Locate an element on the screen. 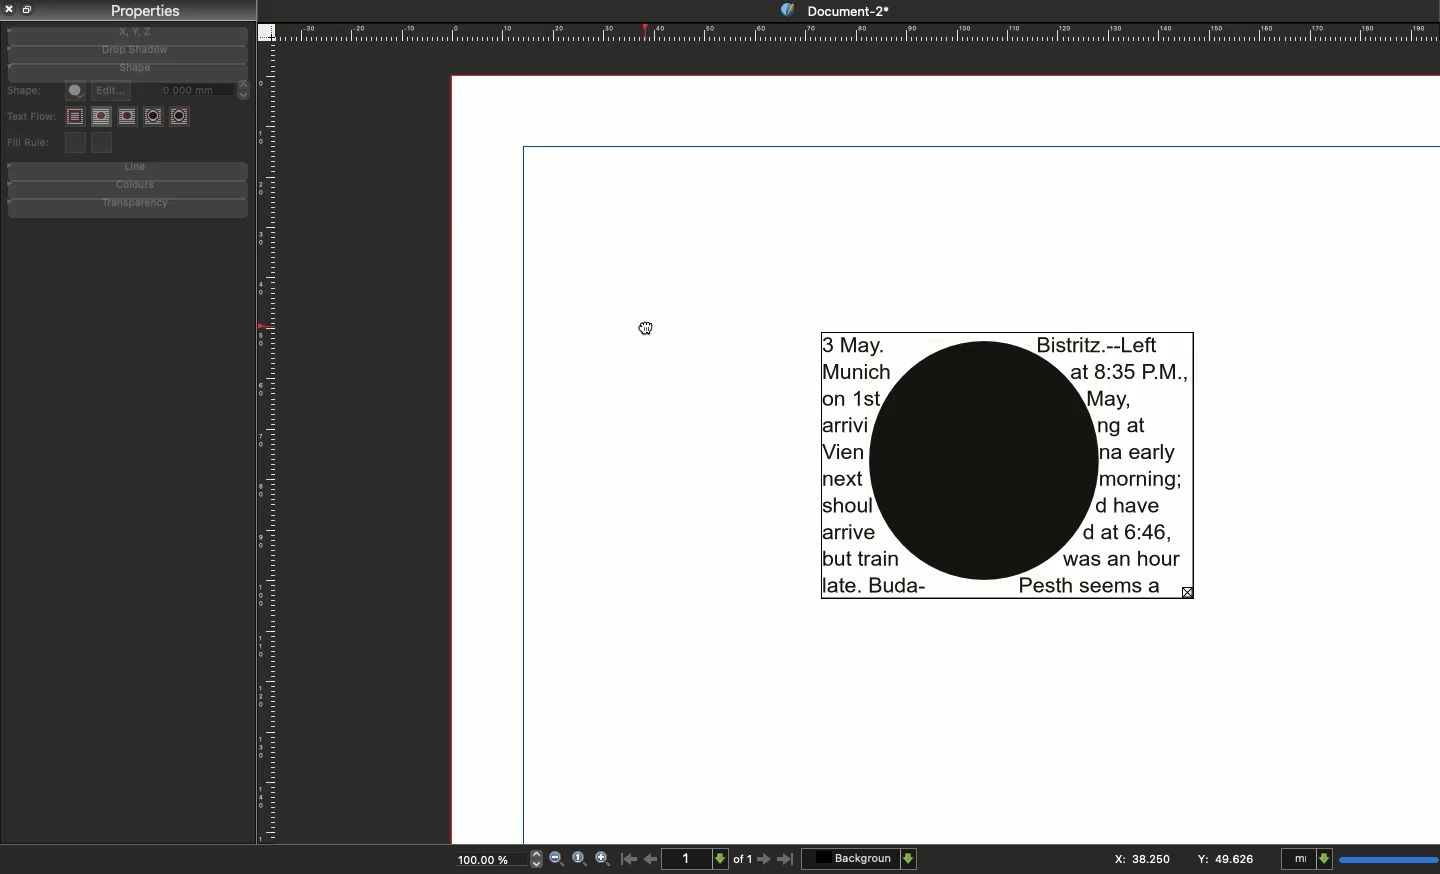 The image size is (1440, 874). Cursor is located at coordinates (656, 328).